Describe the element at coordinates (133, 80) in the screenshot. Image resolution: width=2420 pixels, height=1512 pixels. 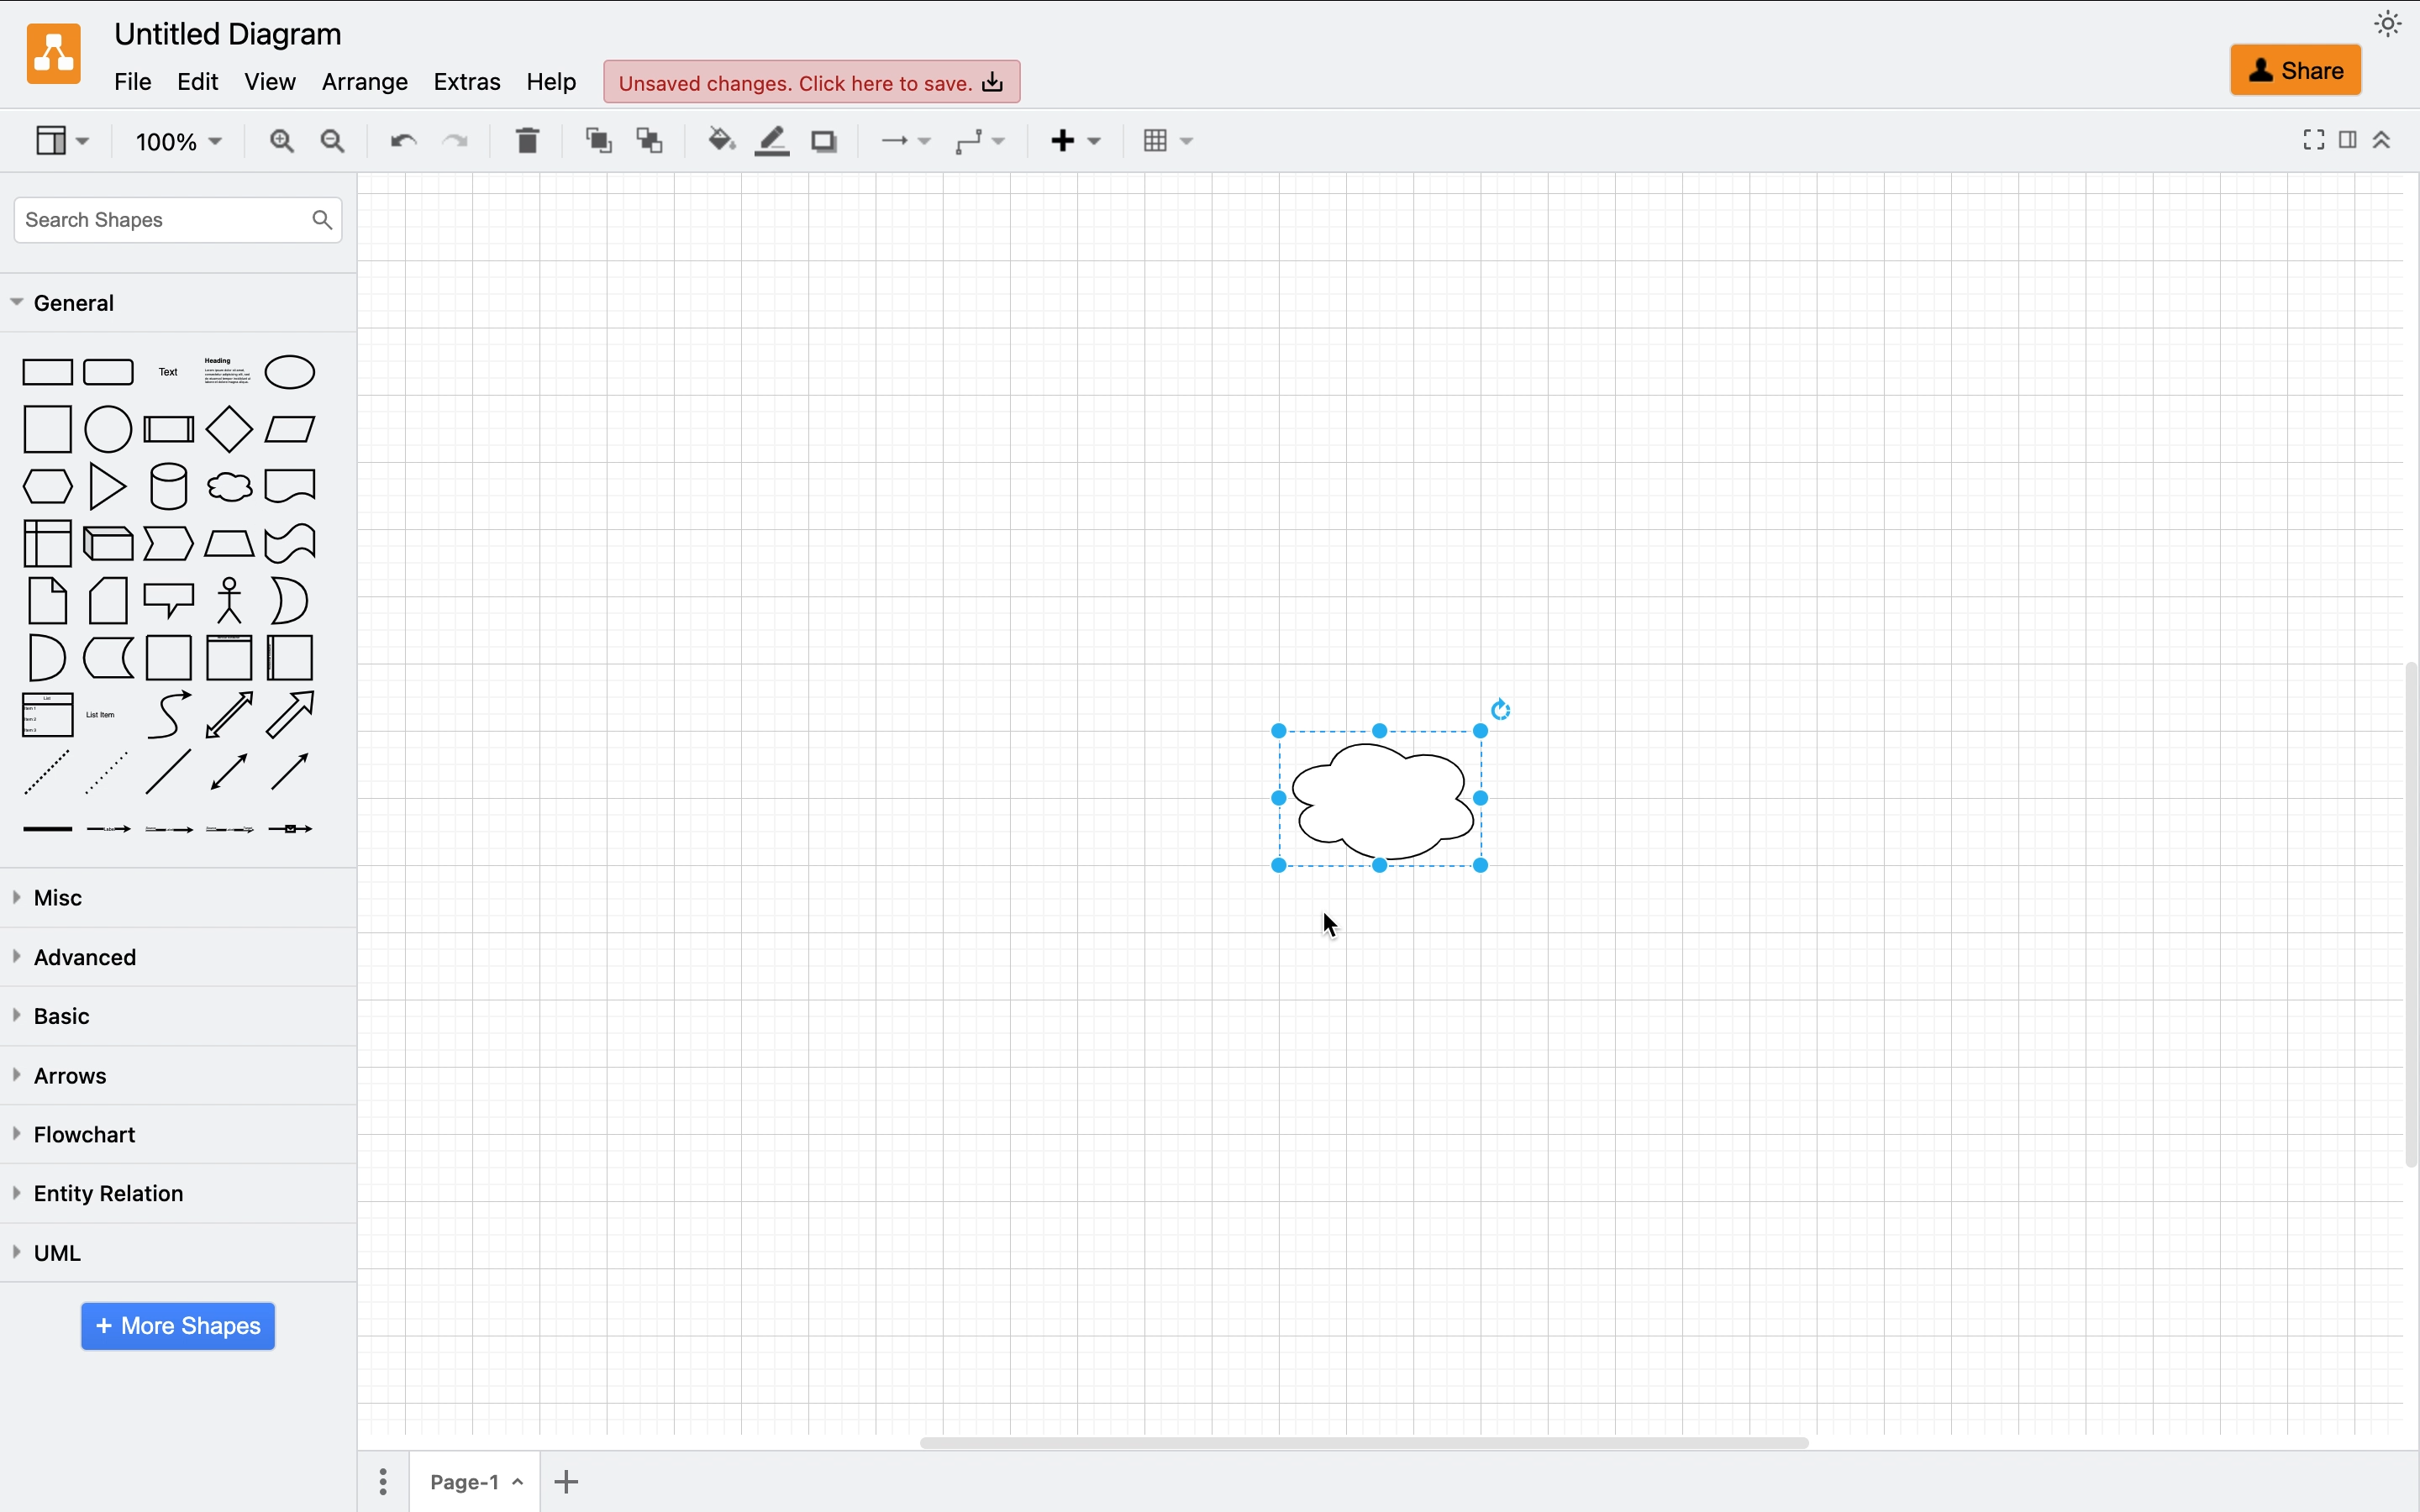
I see `file` at that location.